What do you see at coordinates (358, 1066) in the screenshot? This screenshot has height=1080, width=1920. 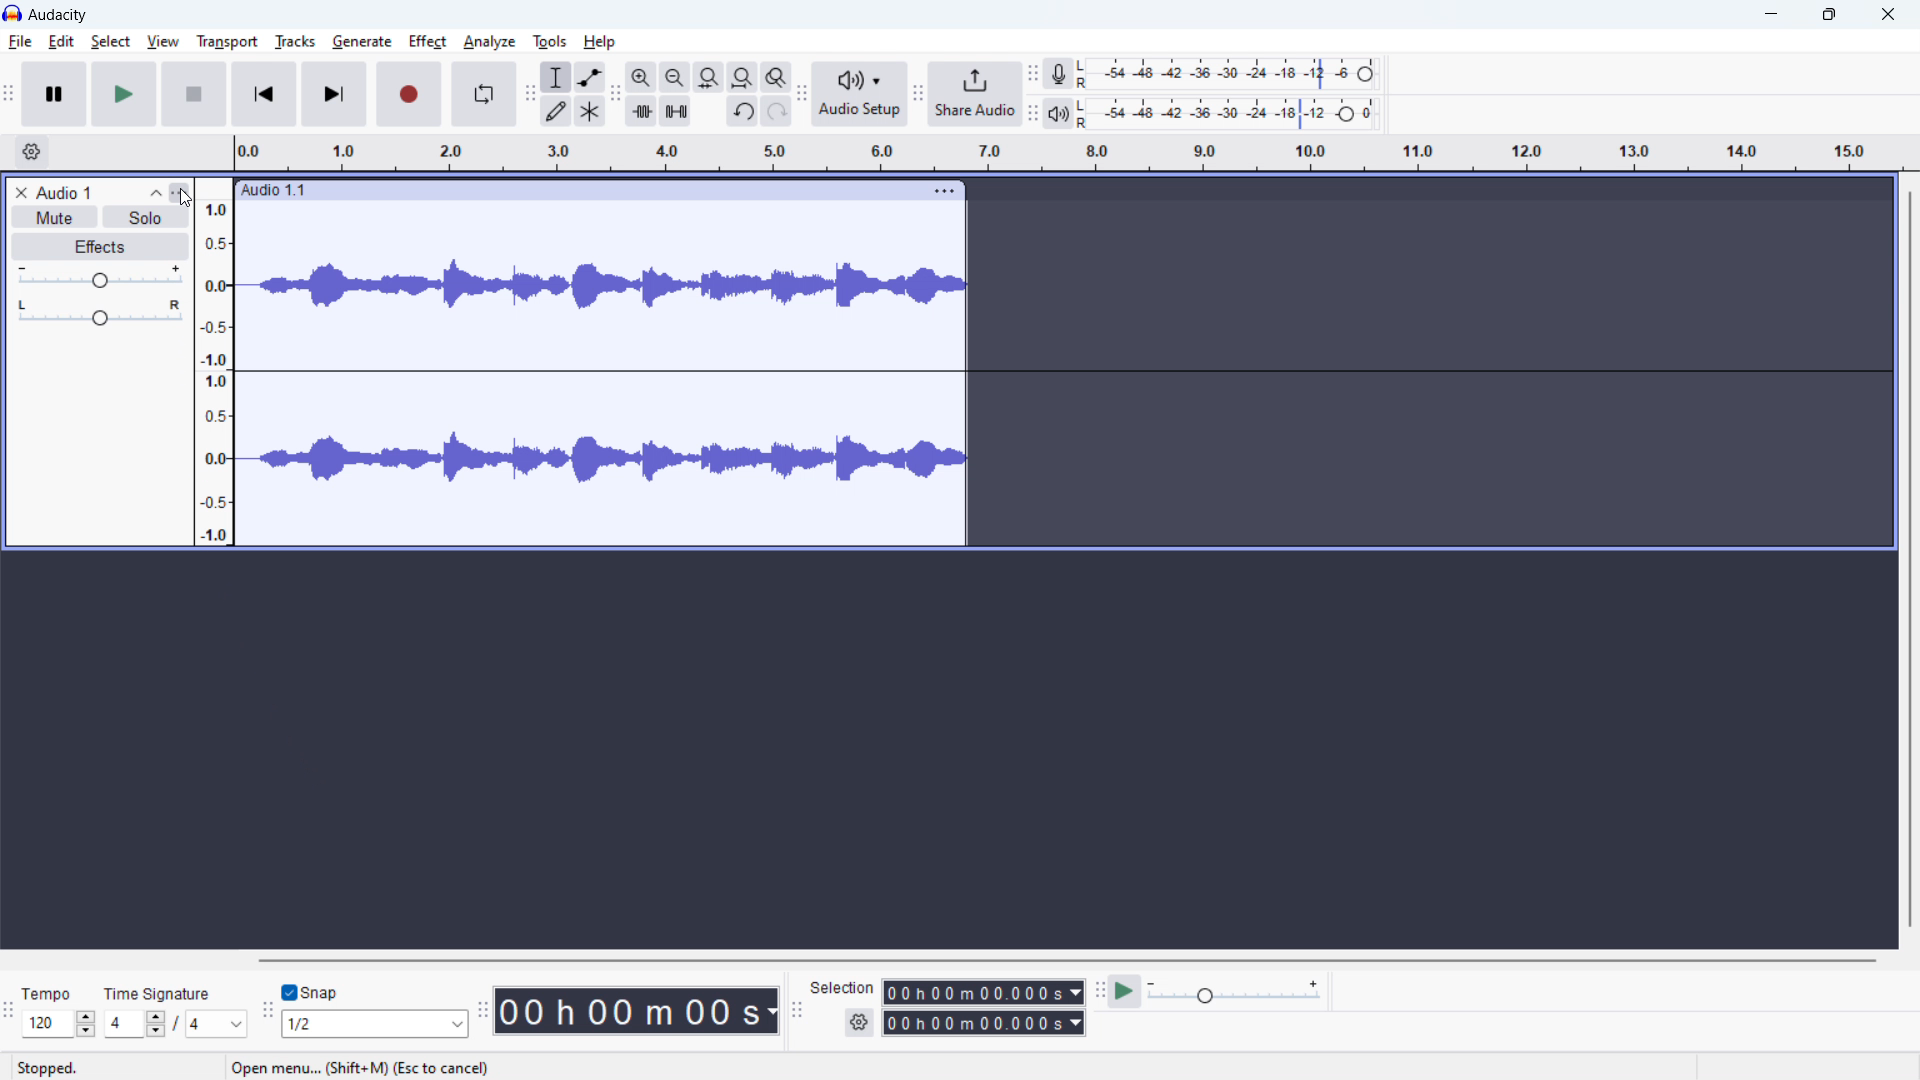 I see `open menu.. (shift + M) (Esc to cancel)` at bounding box center [358, 1066].